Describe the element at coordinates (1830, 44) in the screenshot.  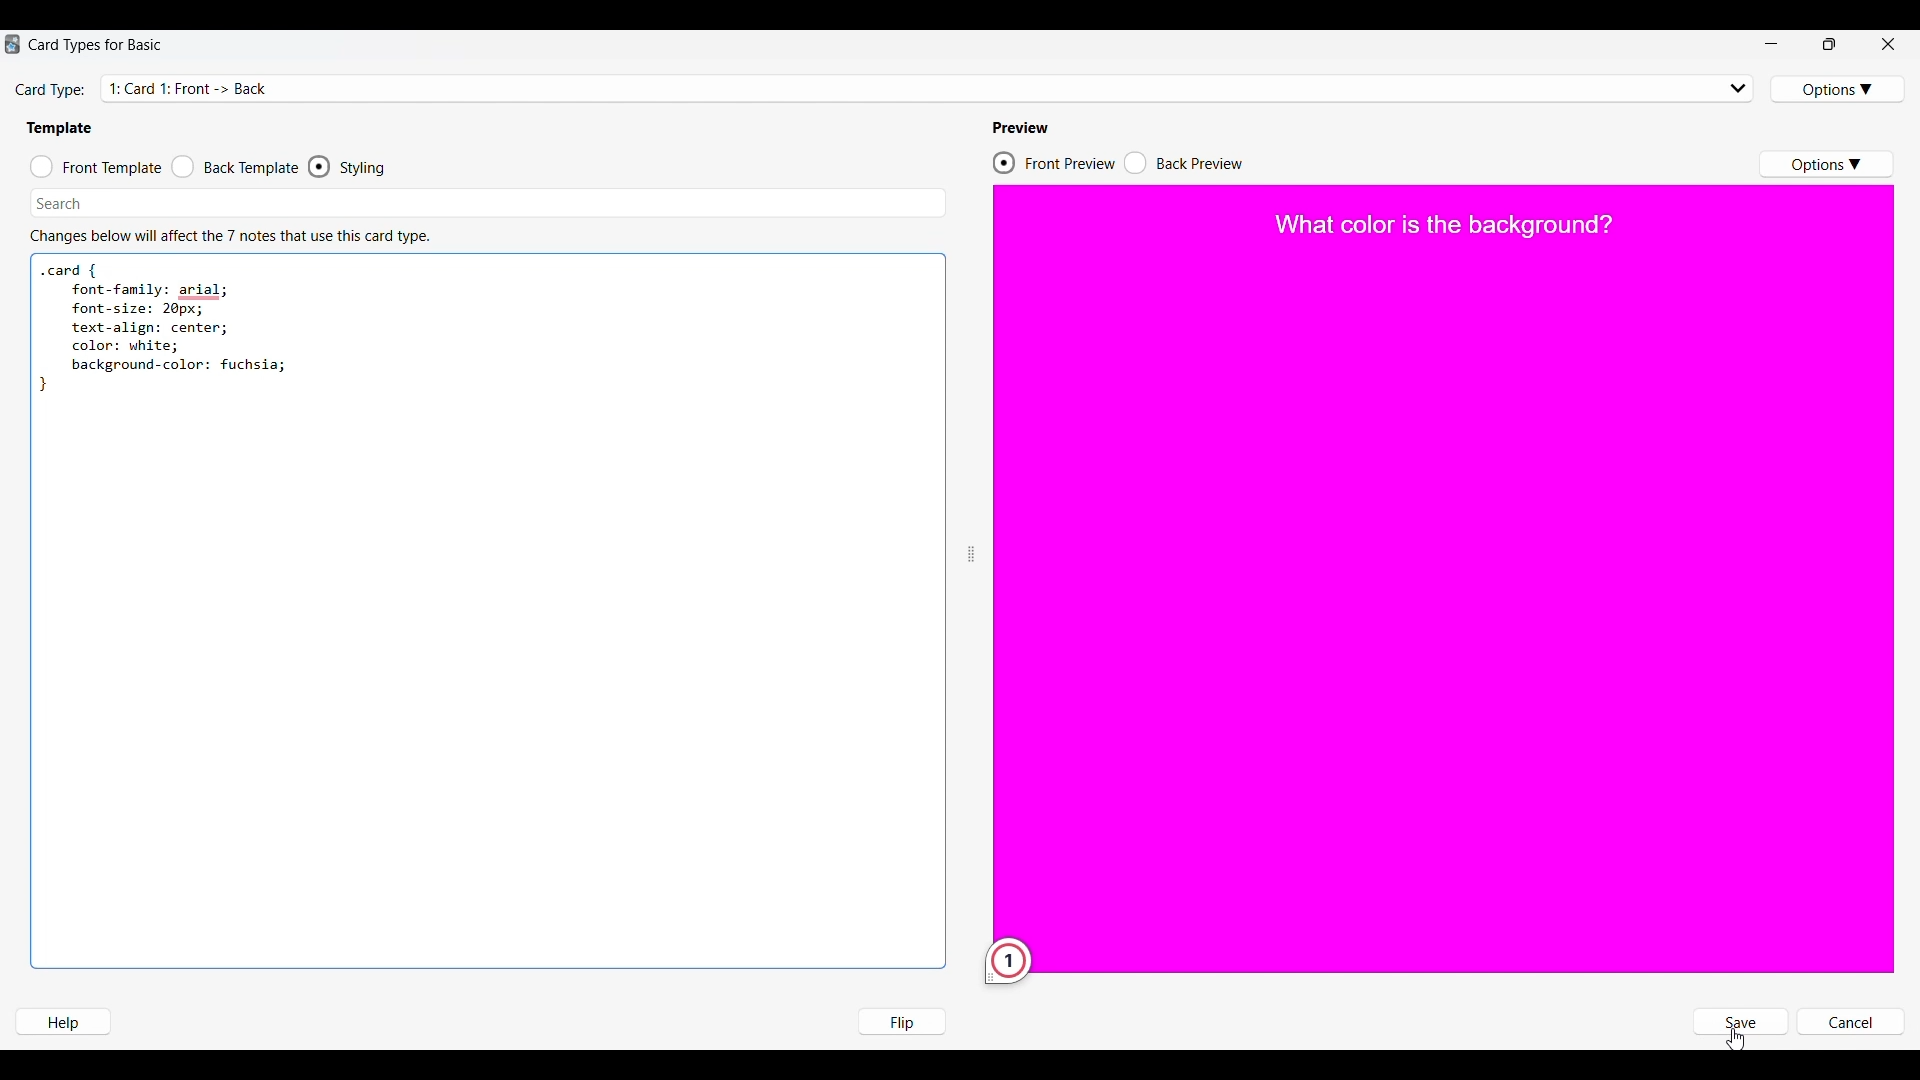
I see `Show interface in smaller tab` at that location.